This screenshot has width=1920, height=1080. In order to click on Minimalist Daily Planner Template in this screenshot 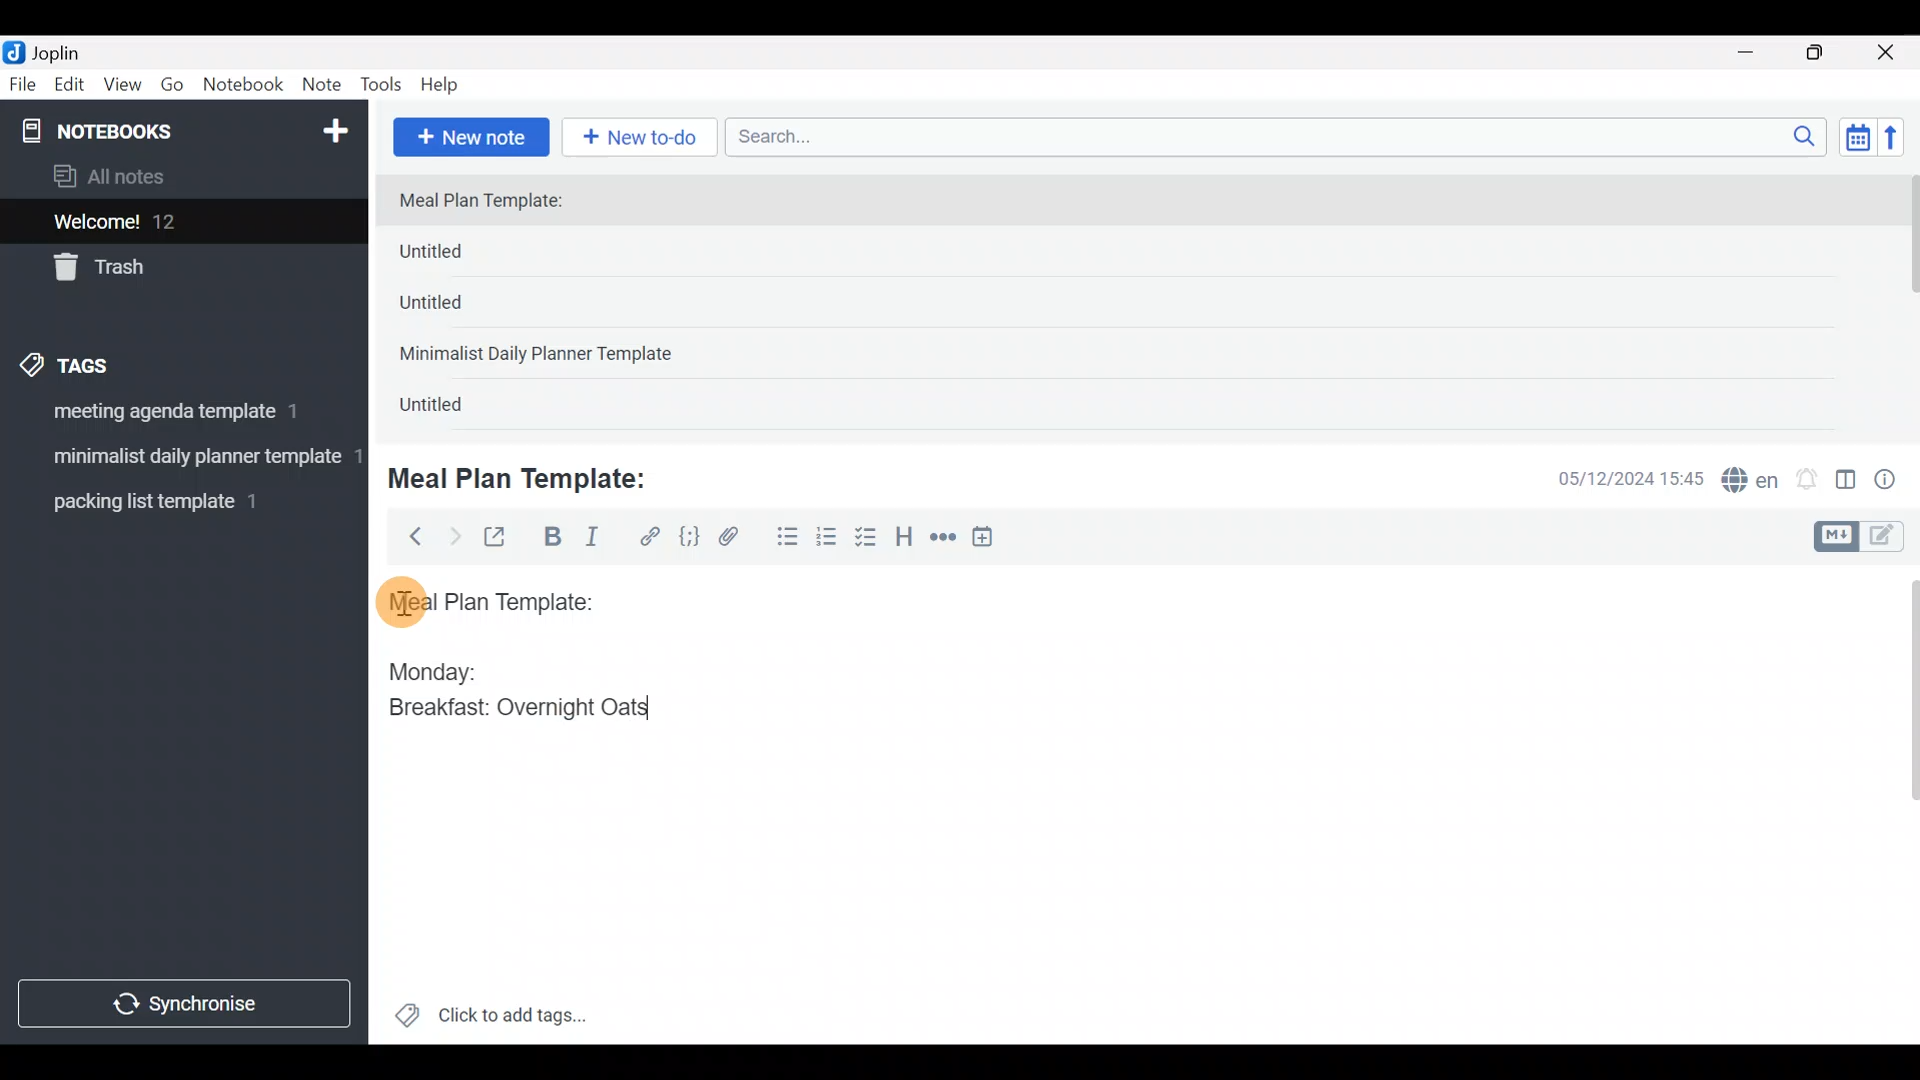, I will do `click(542, 356)`.